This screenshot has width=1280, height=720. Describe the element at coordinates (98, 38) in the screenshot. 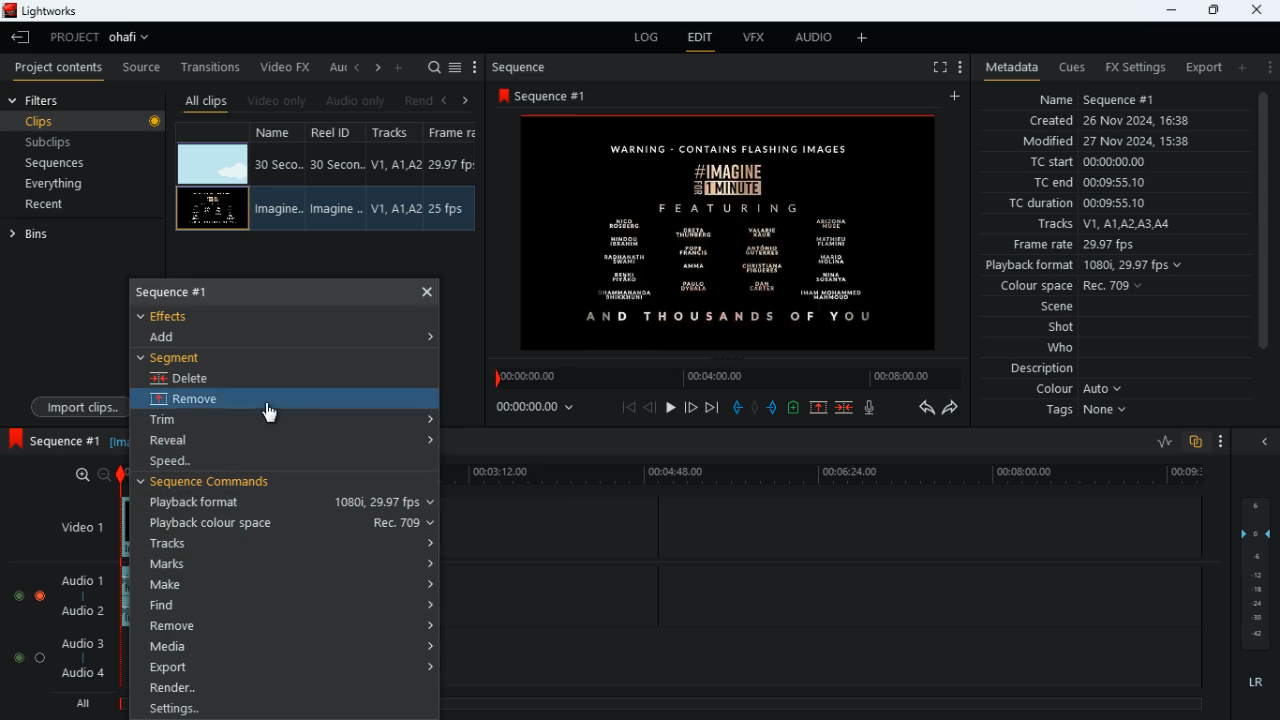

I see `project` at that location.